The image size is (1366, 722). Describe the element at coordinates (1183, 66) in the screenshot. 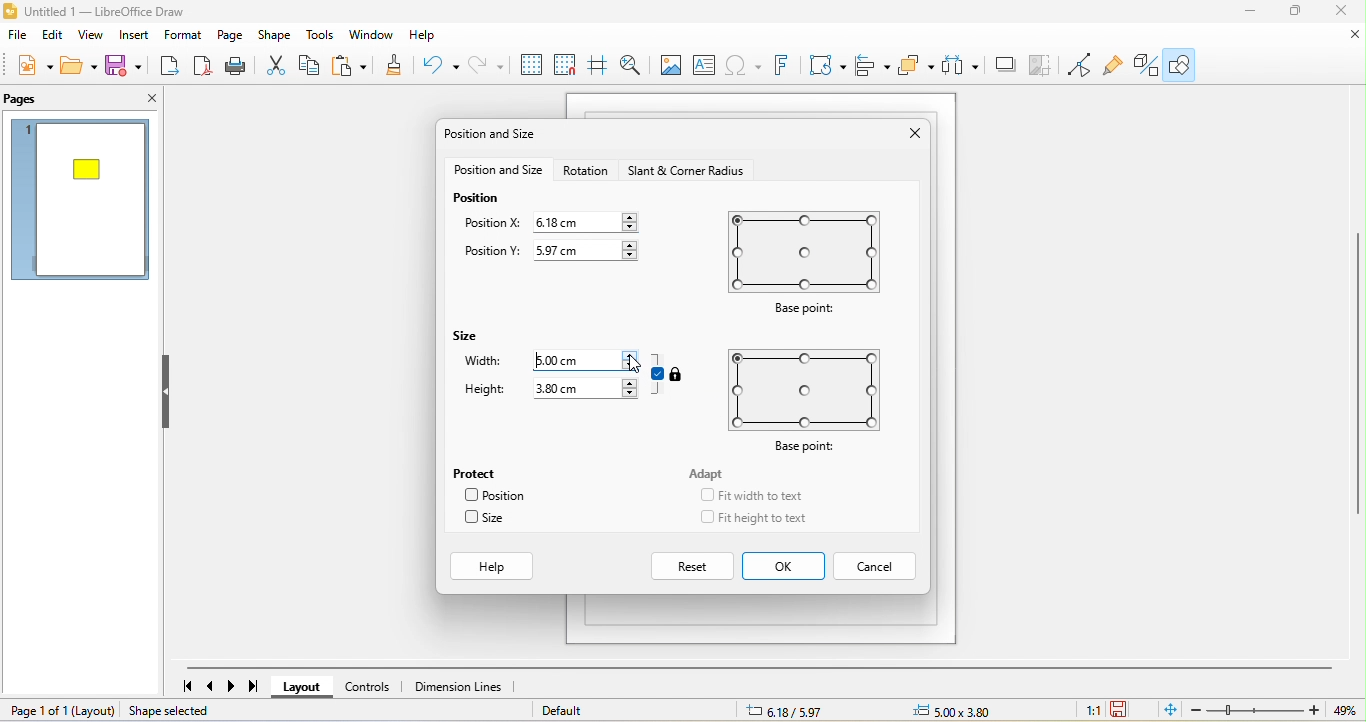

I see `show draw function` at that location.